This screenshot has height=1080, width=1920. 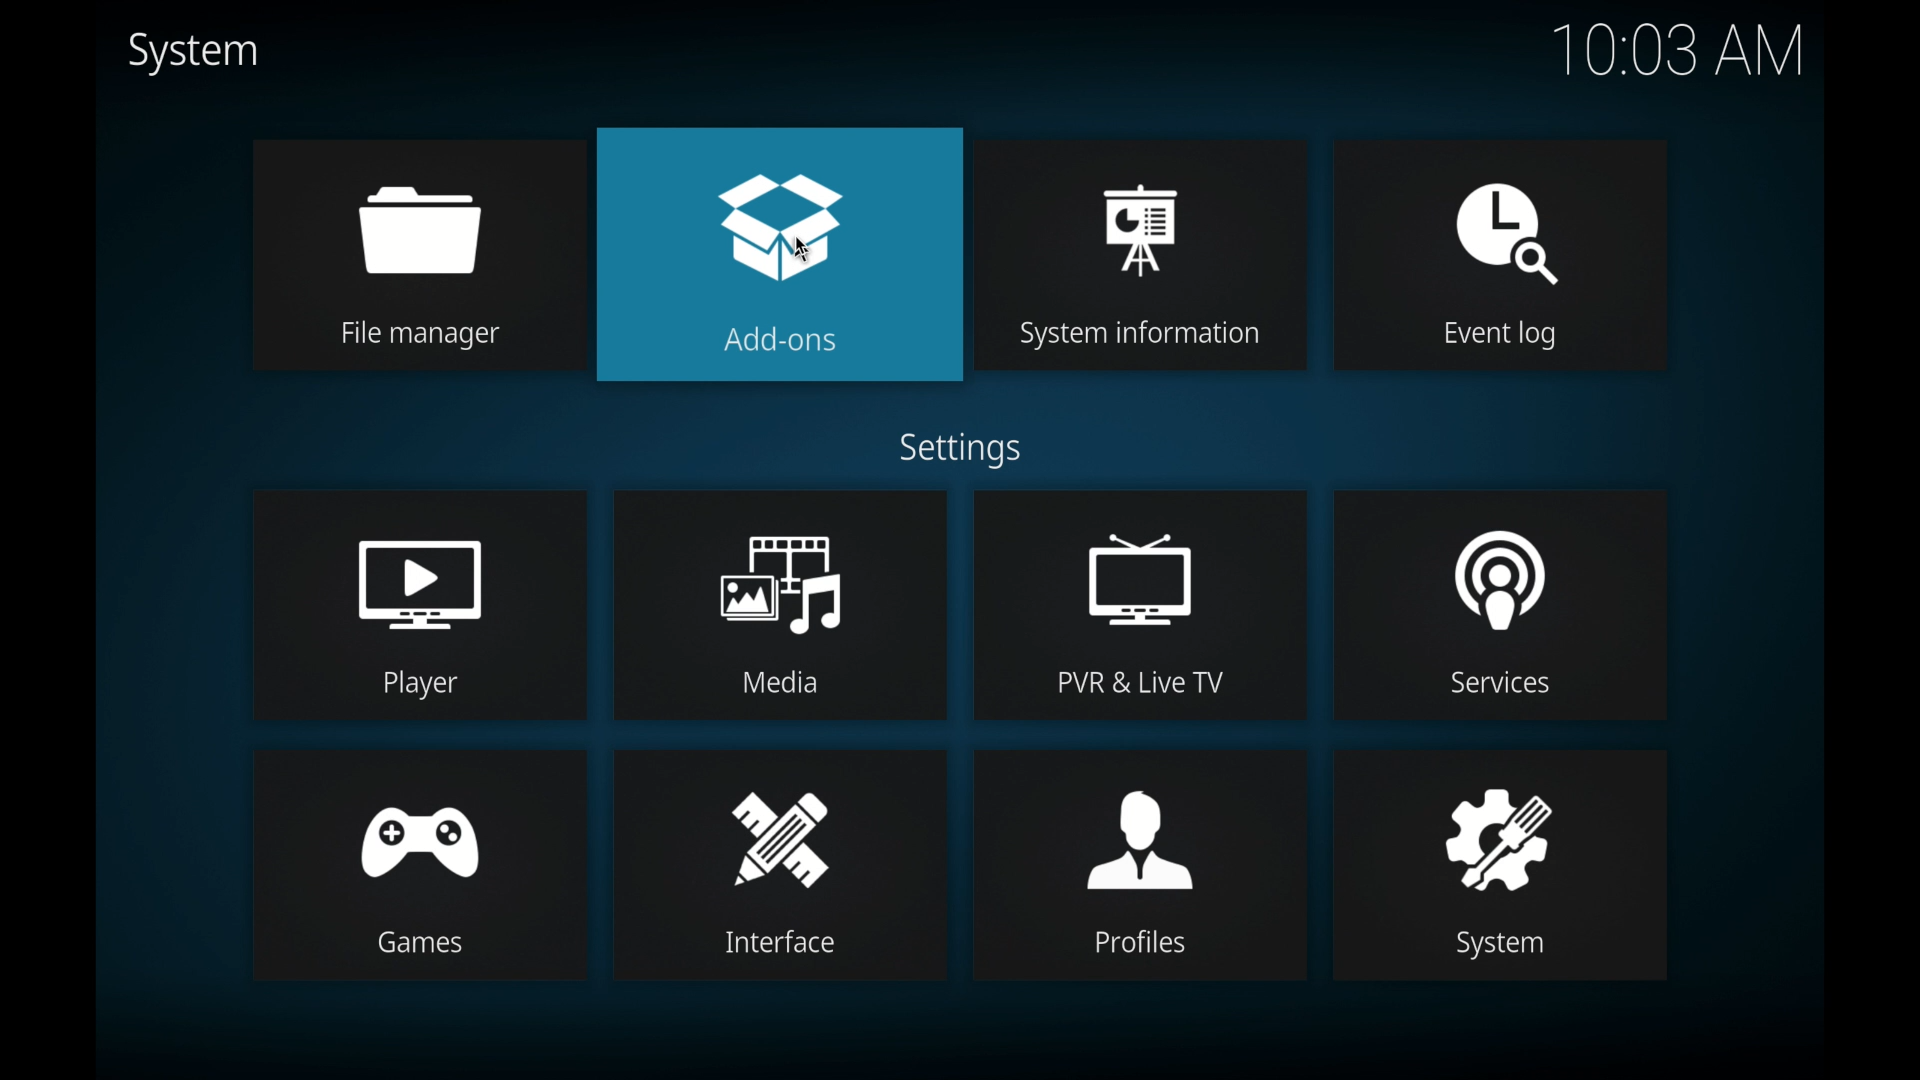 I want to click on system, so click(x=192, y=53).